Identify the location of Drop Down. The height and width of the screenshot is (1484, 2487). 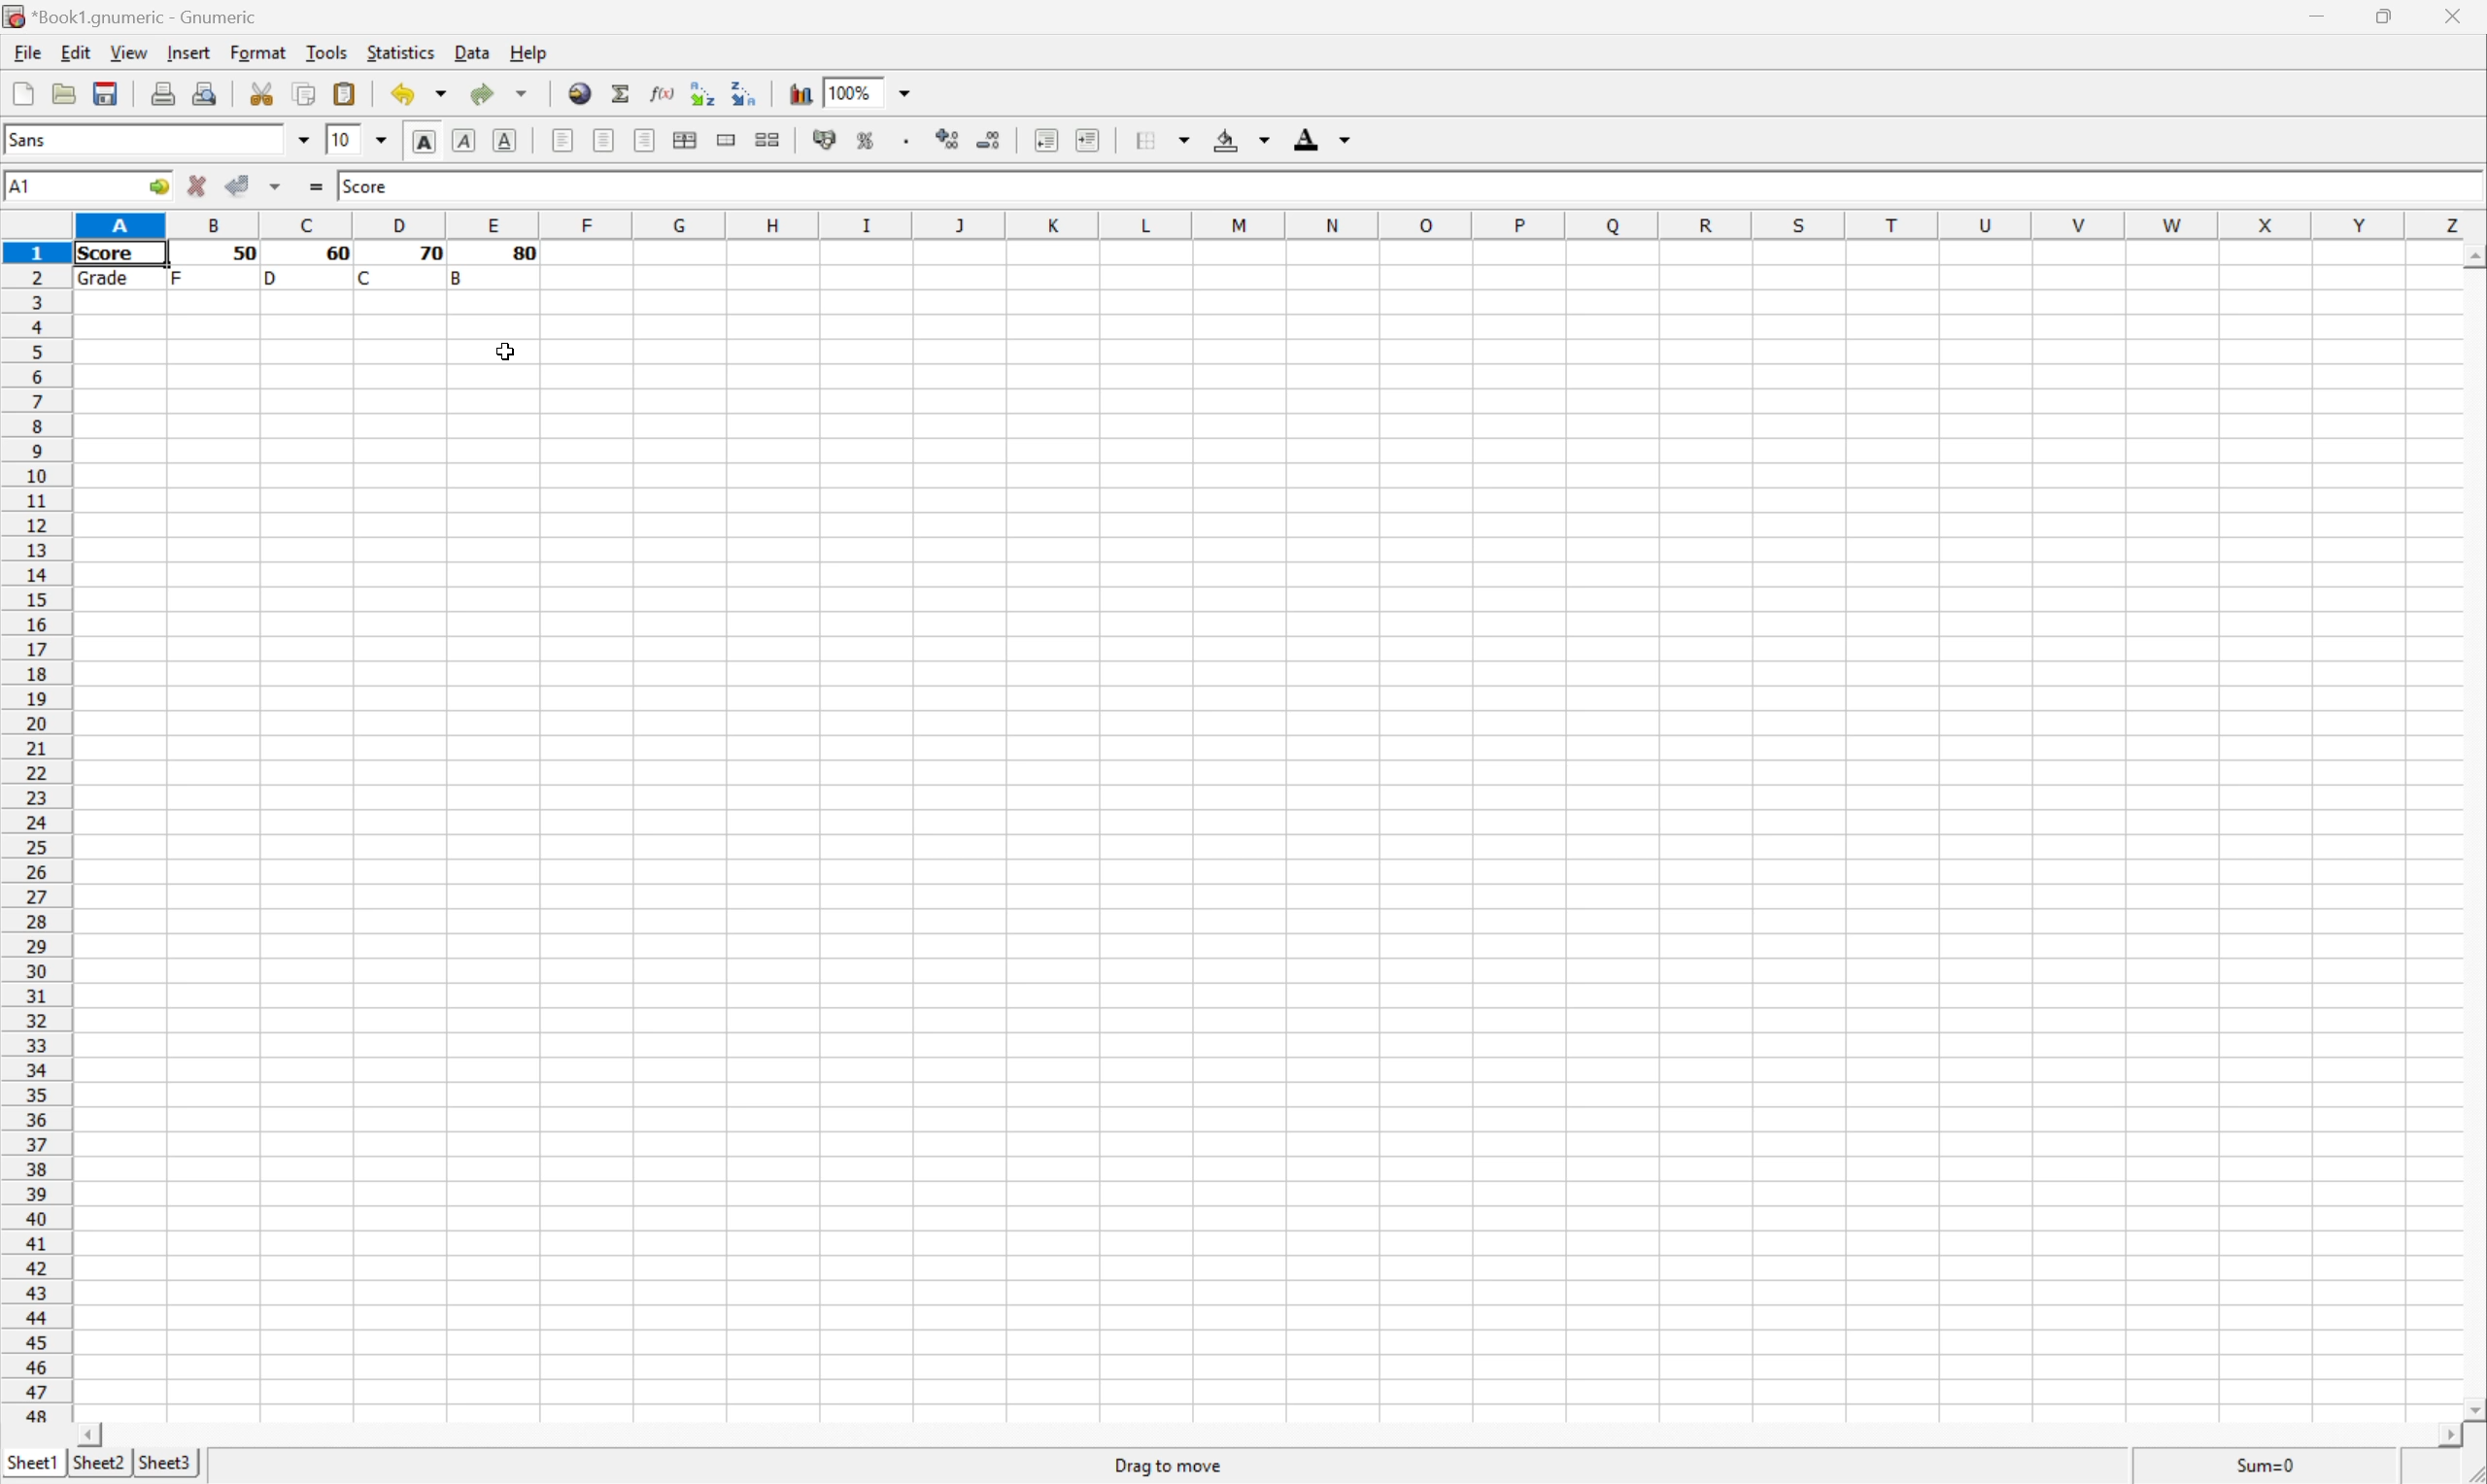
(903, 95).